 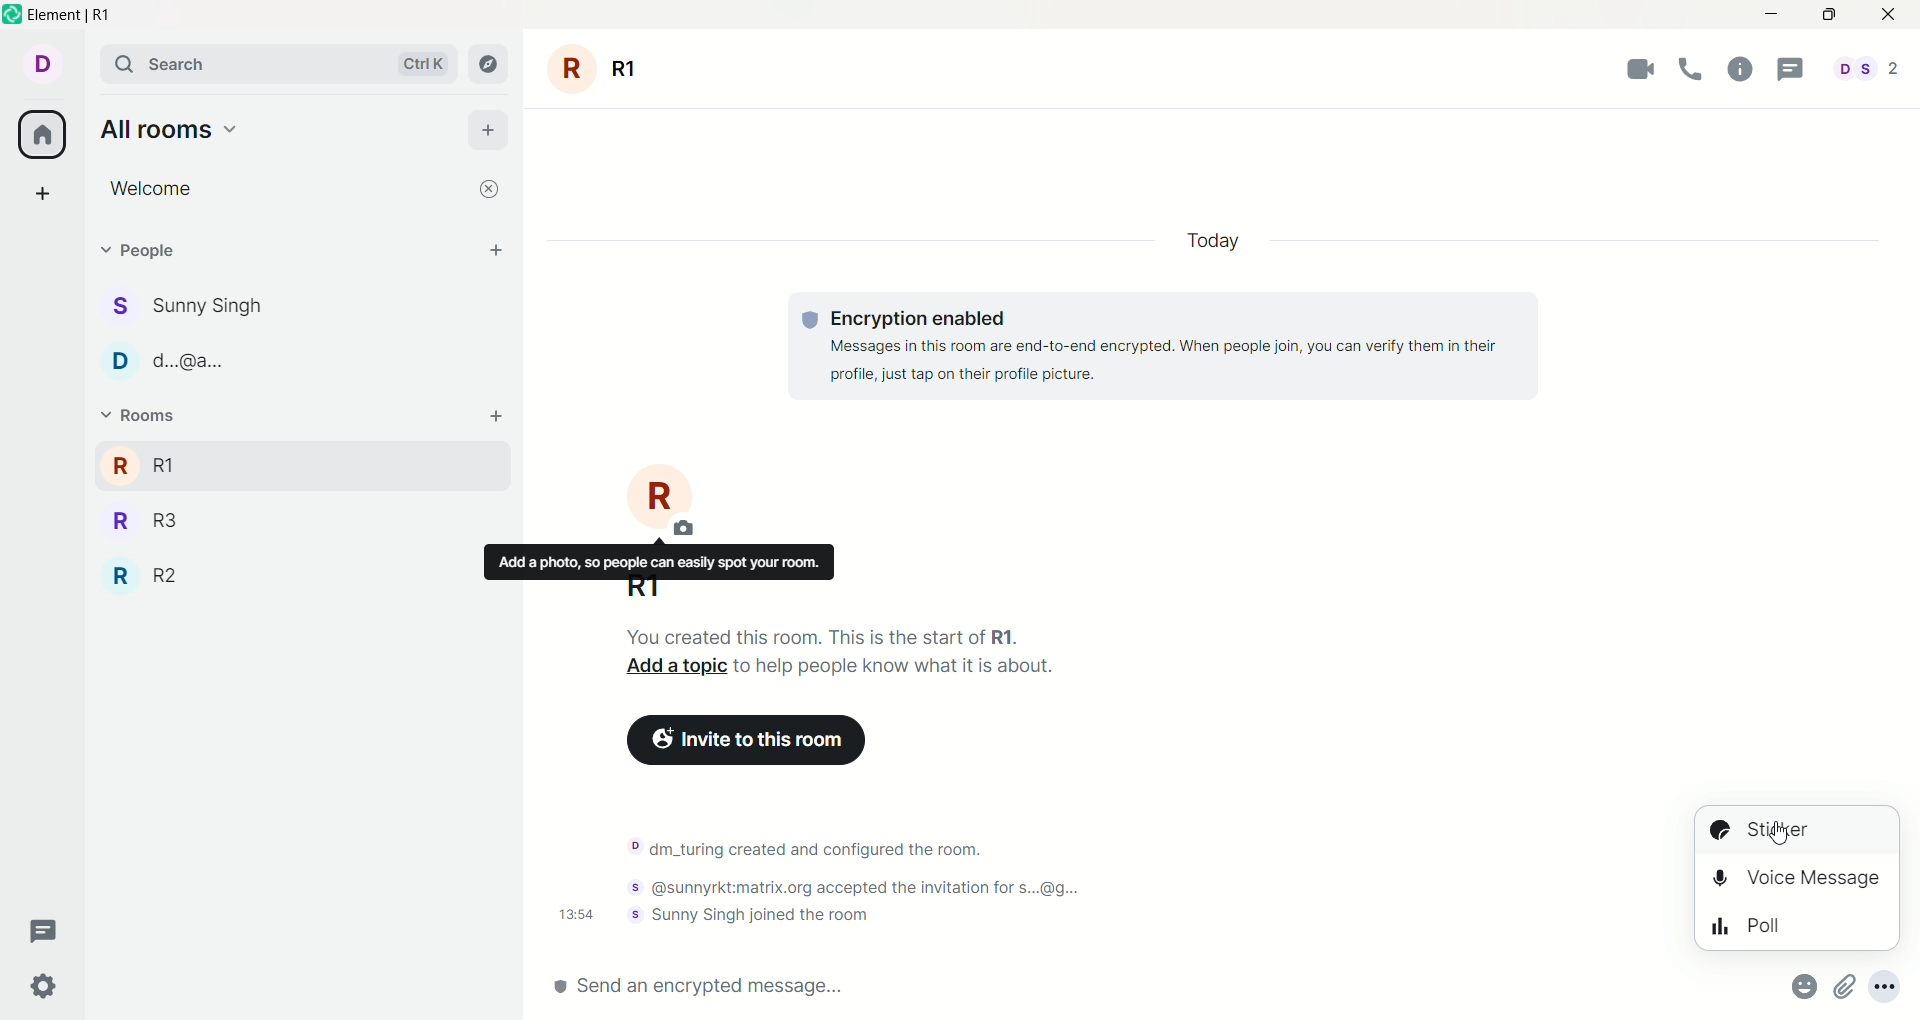 What do you see at coordinates (143, 575) in the screenshot?
I see `R2 room` at bounding box center [143, 575].